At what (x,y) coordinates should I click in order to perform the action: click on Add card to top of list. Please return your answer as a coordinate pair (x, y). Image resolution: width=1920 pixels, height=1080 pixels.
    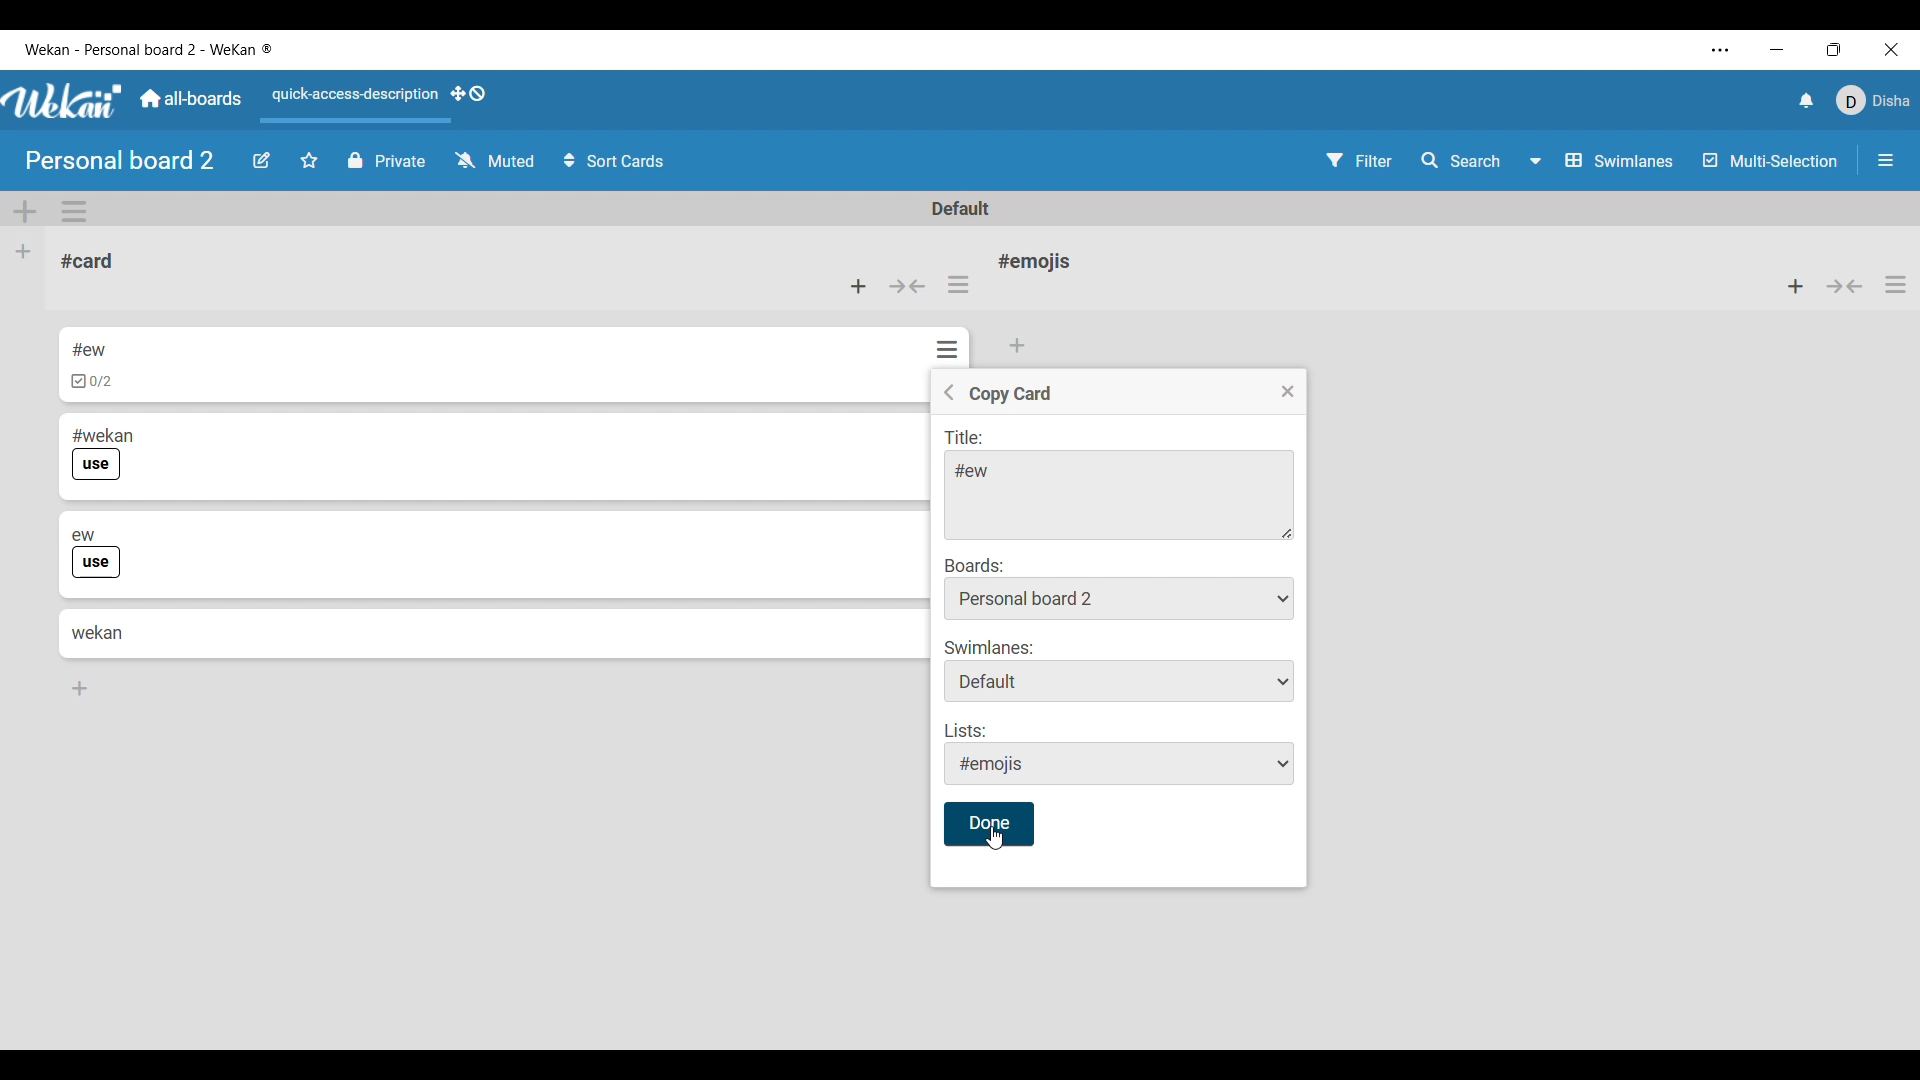
    Looking at the image, I should click on (858, 287).